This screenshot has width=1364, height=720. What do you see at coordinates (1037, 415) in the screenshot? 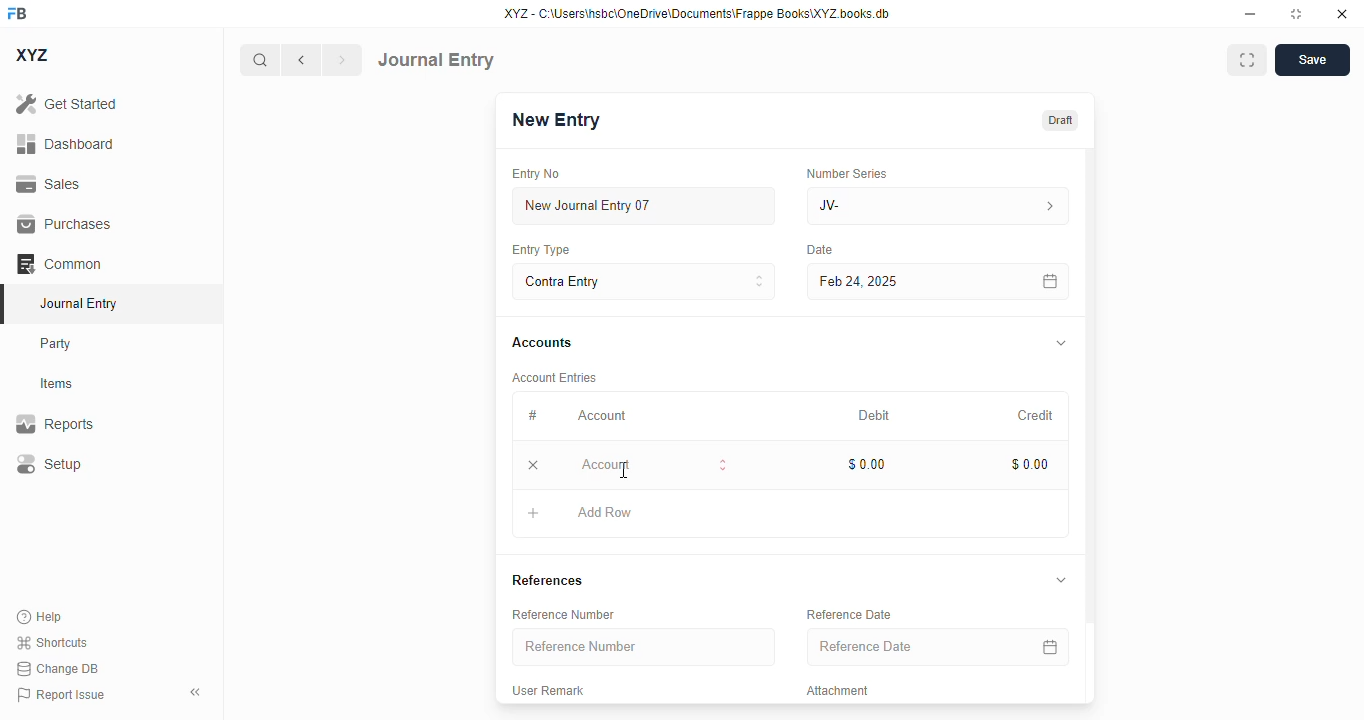
I see `credit` at bounding box center [1037, 415].